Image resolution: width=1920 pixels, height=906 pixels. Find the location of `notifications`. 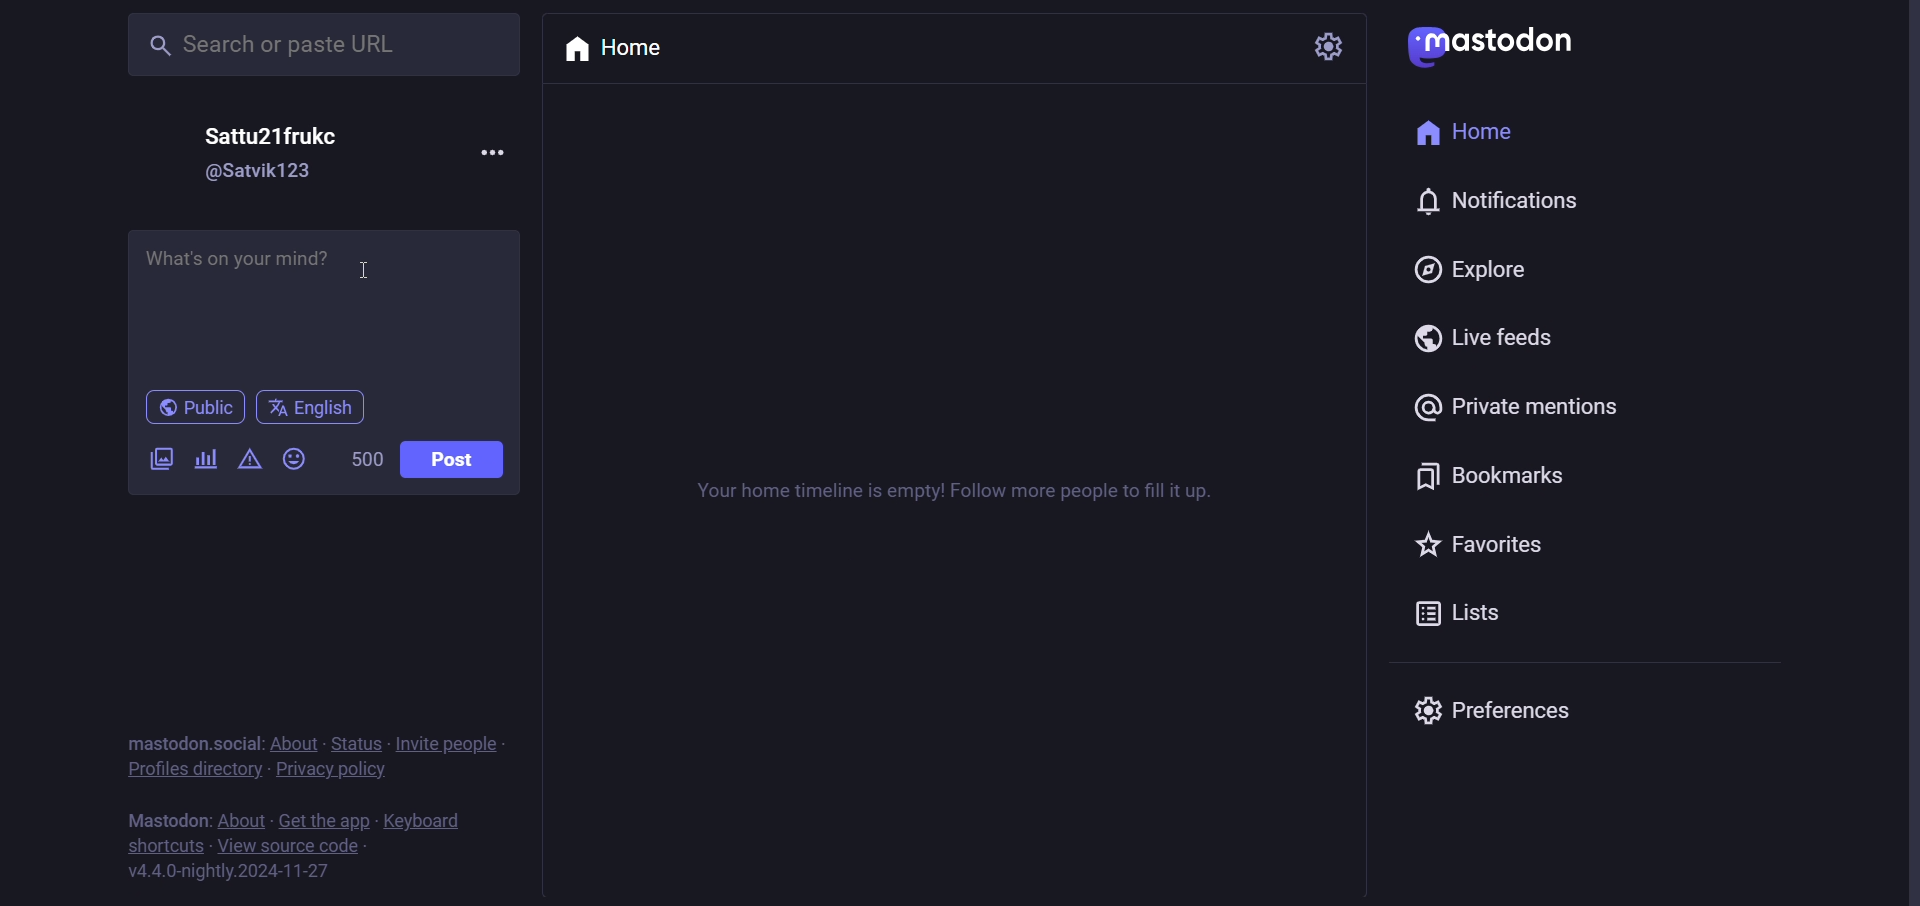

notifications is located at coordinates (1490, 199).